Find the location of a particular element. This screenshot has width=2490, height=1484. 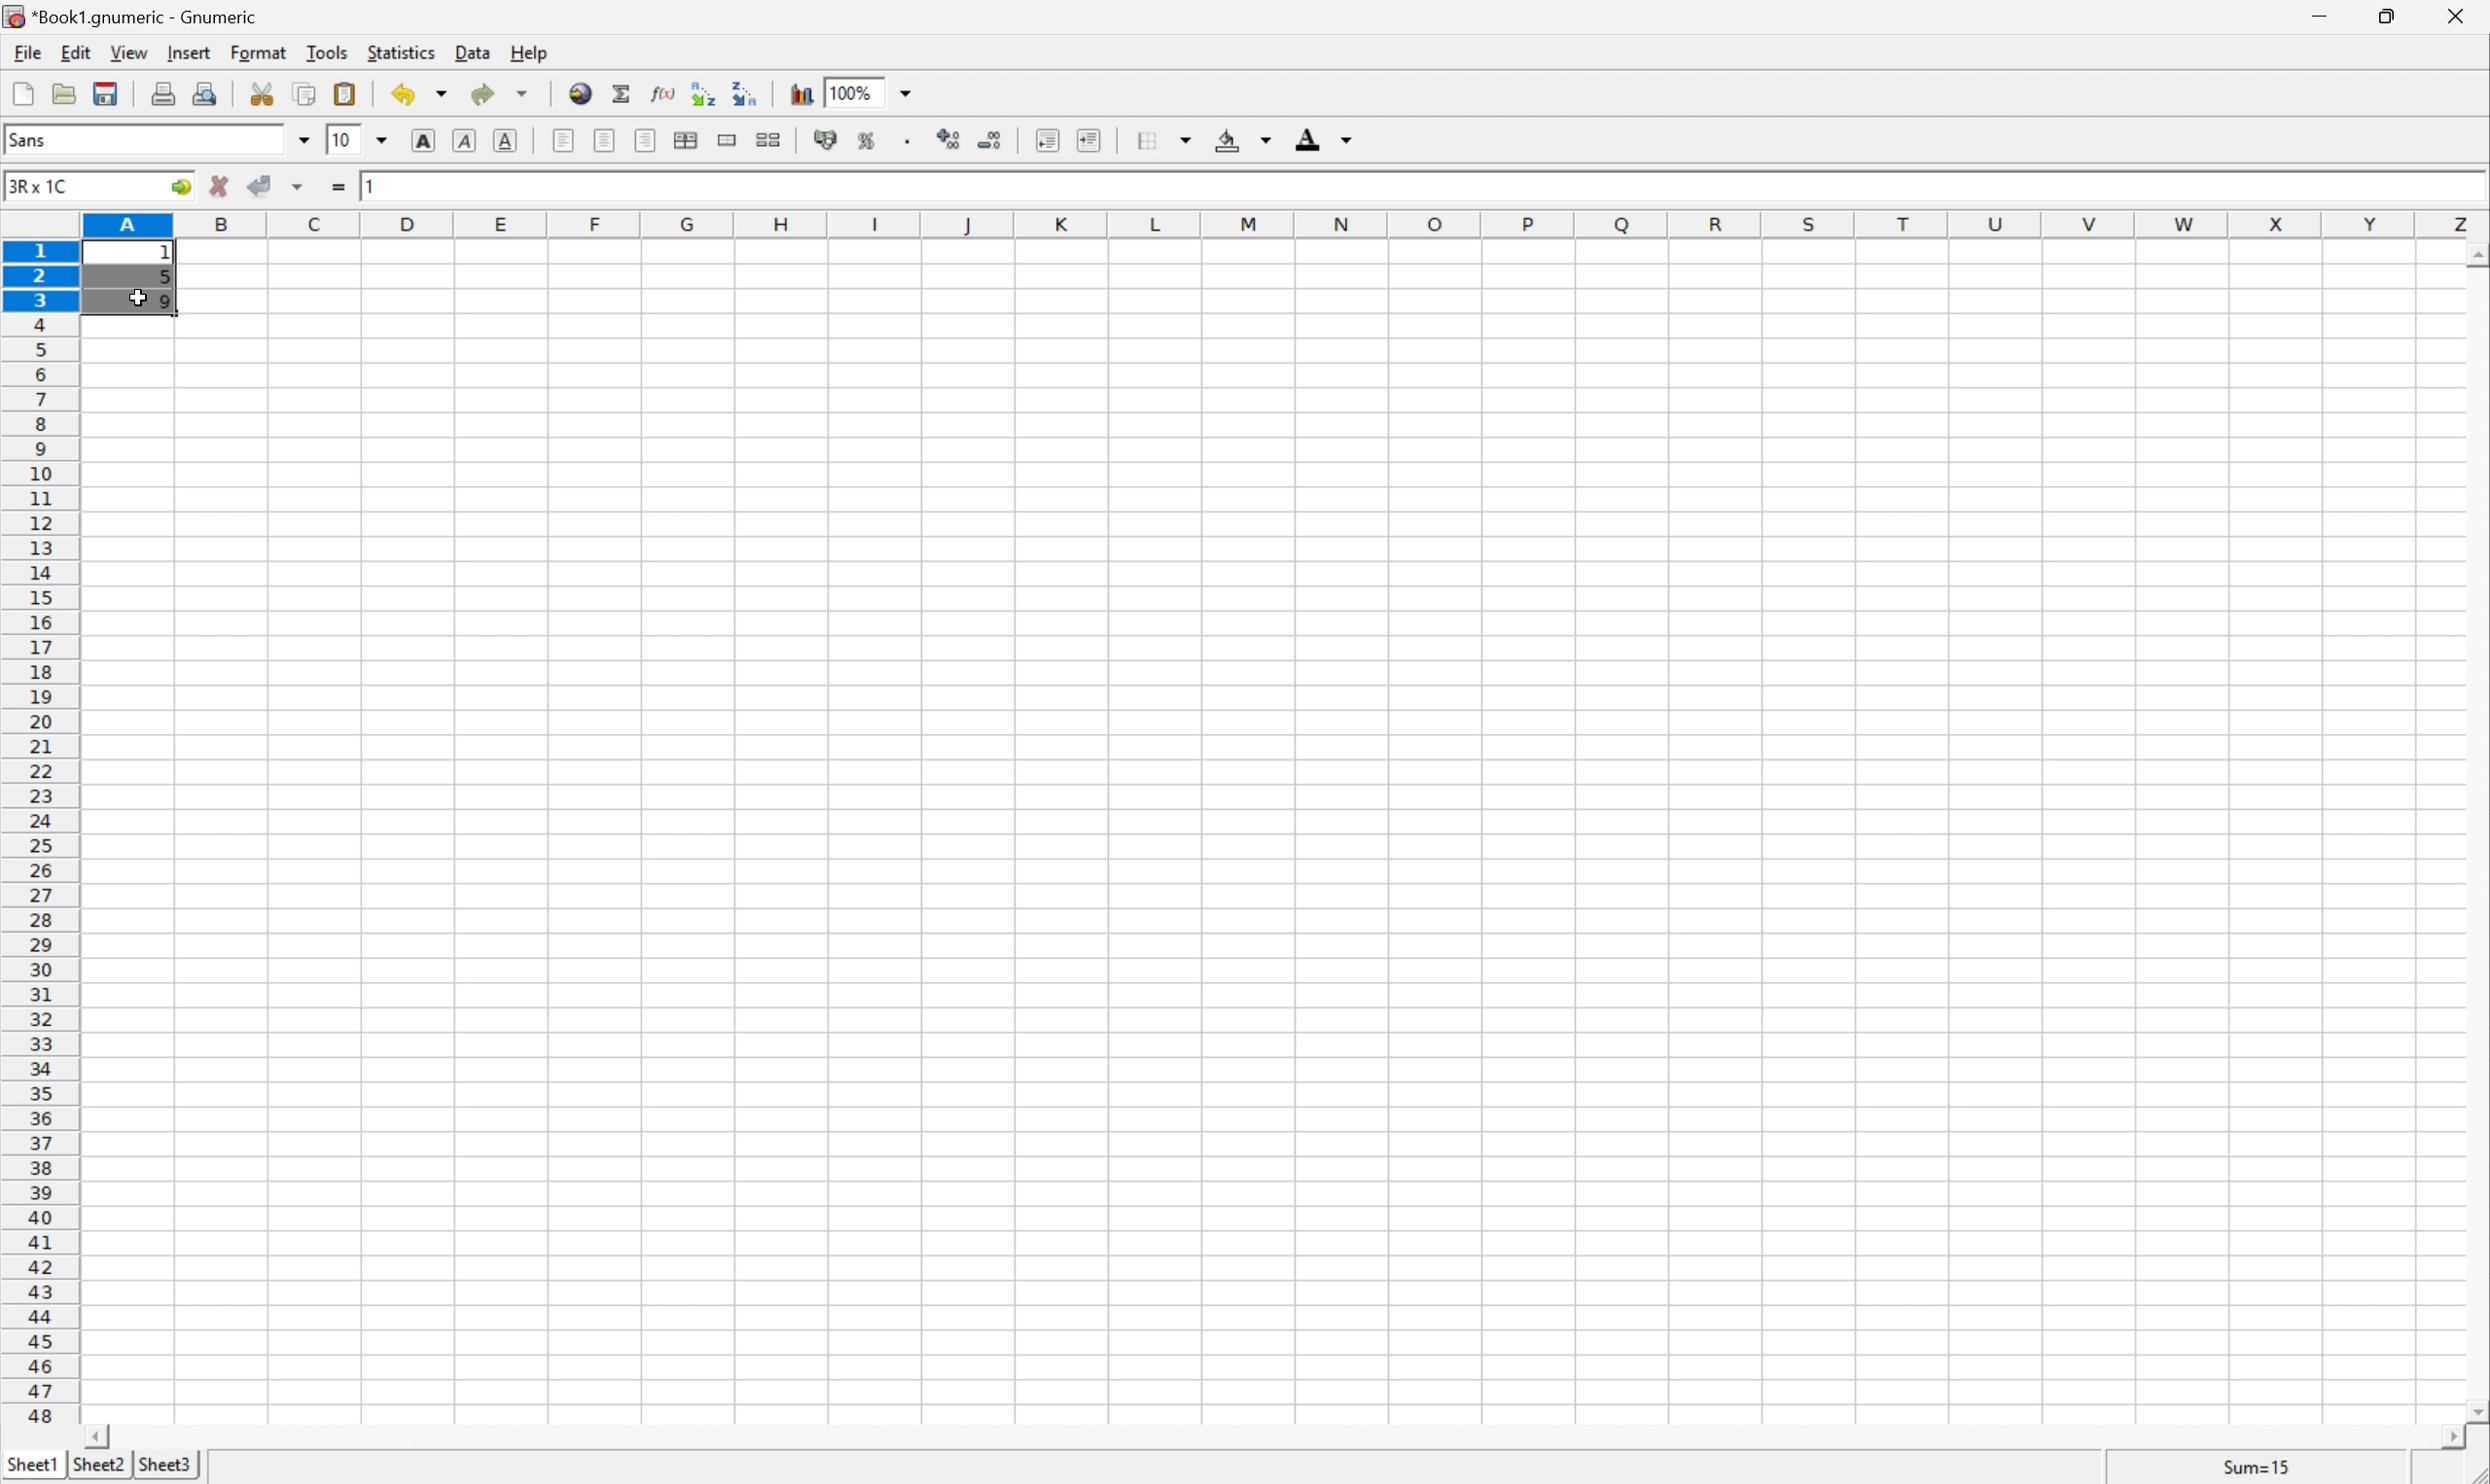

sheet3 is located at coordinates (164, 1466).